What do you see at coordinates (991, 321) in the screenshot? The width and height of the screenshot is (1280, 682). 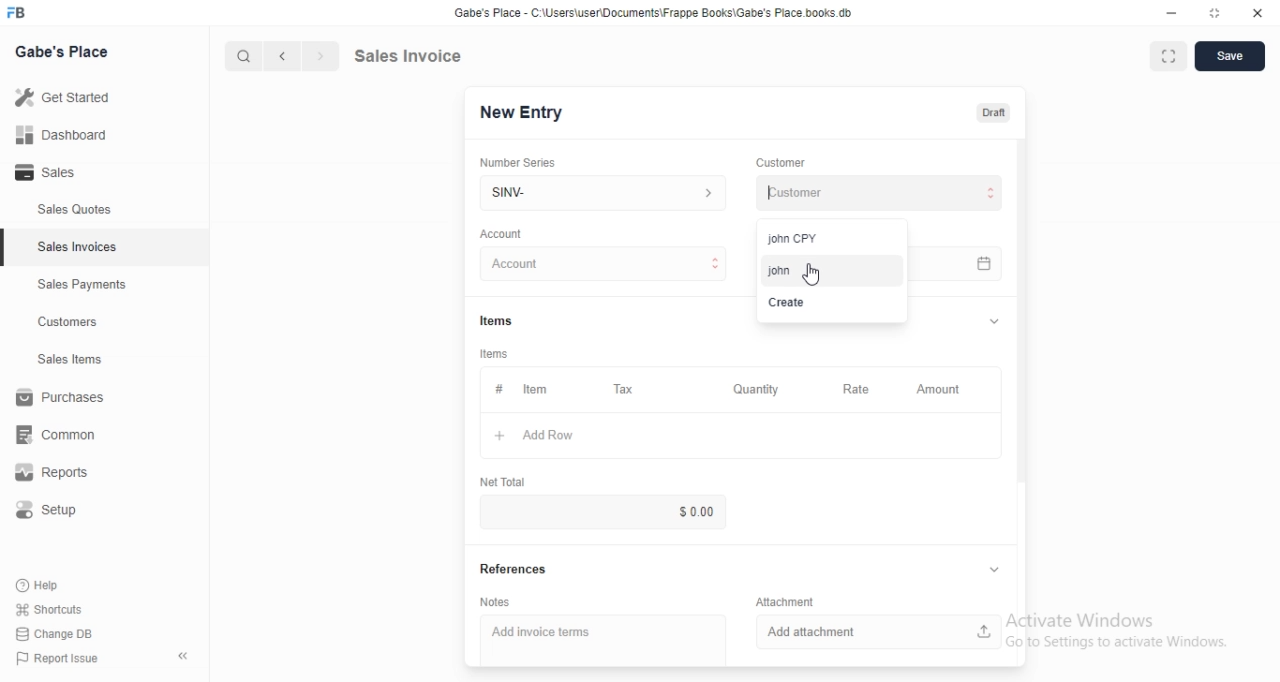 I see `collapse` at bounding box center [991, 321].